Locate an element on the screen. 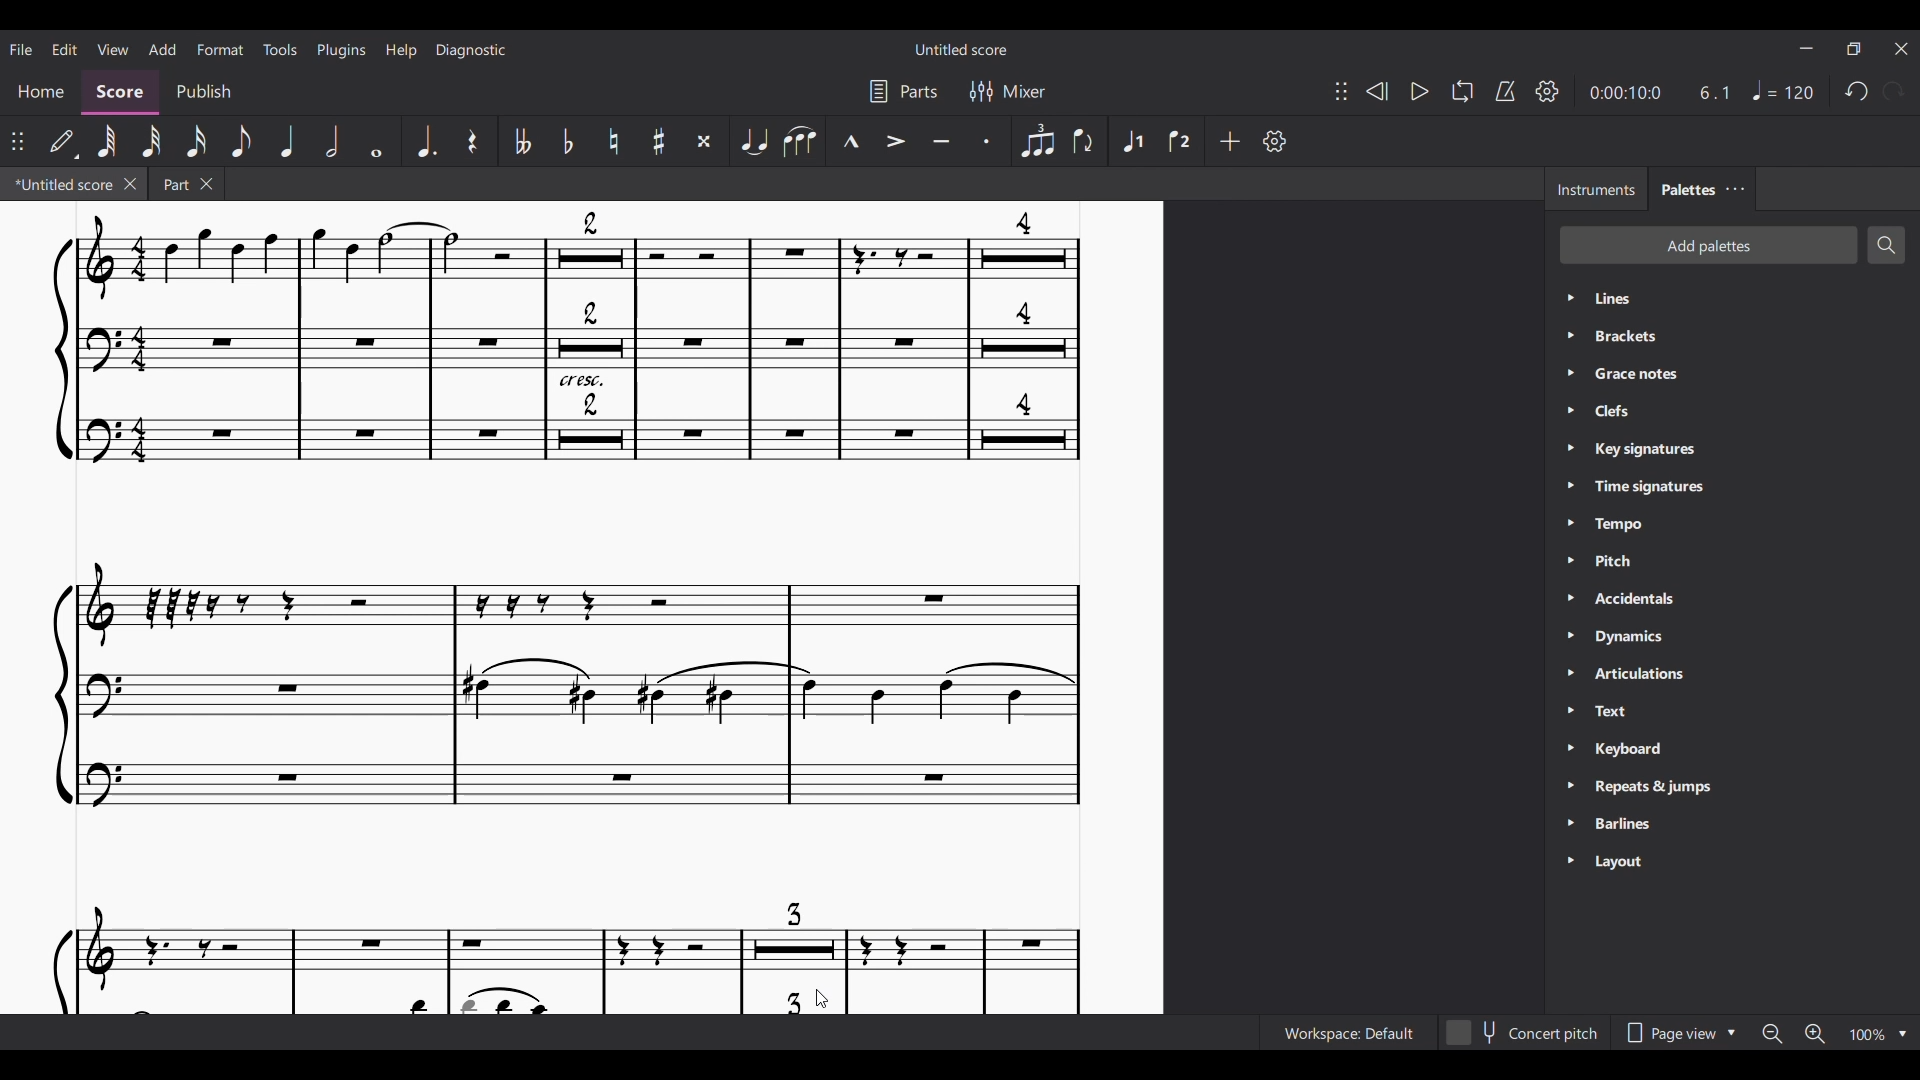  32nd note is located at coordinates (153, 141).